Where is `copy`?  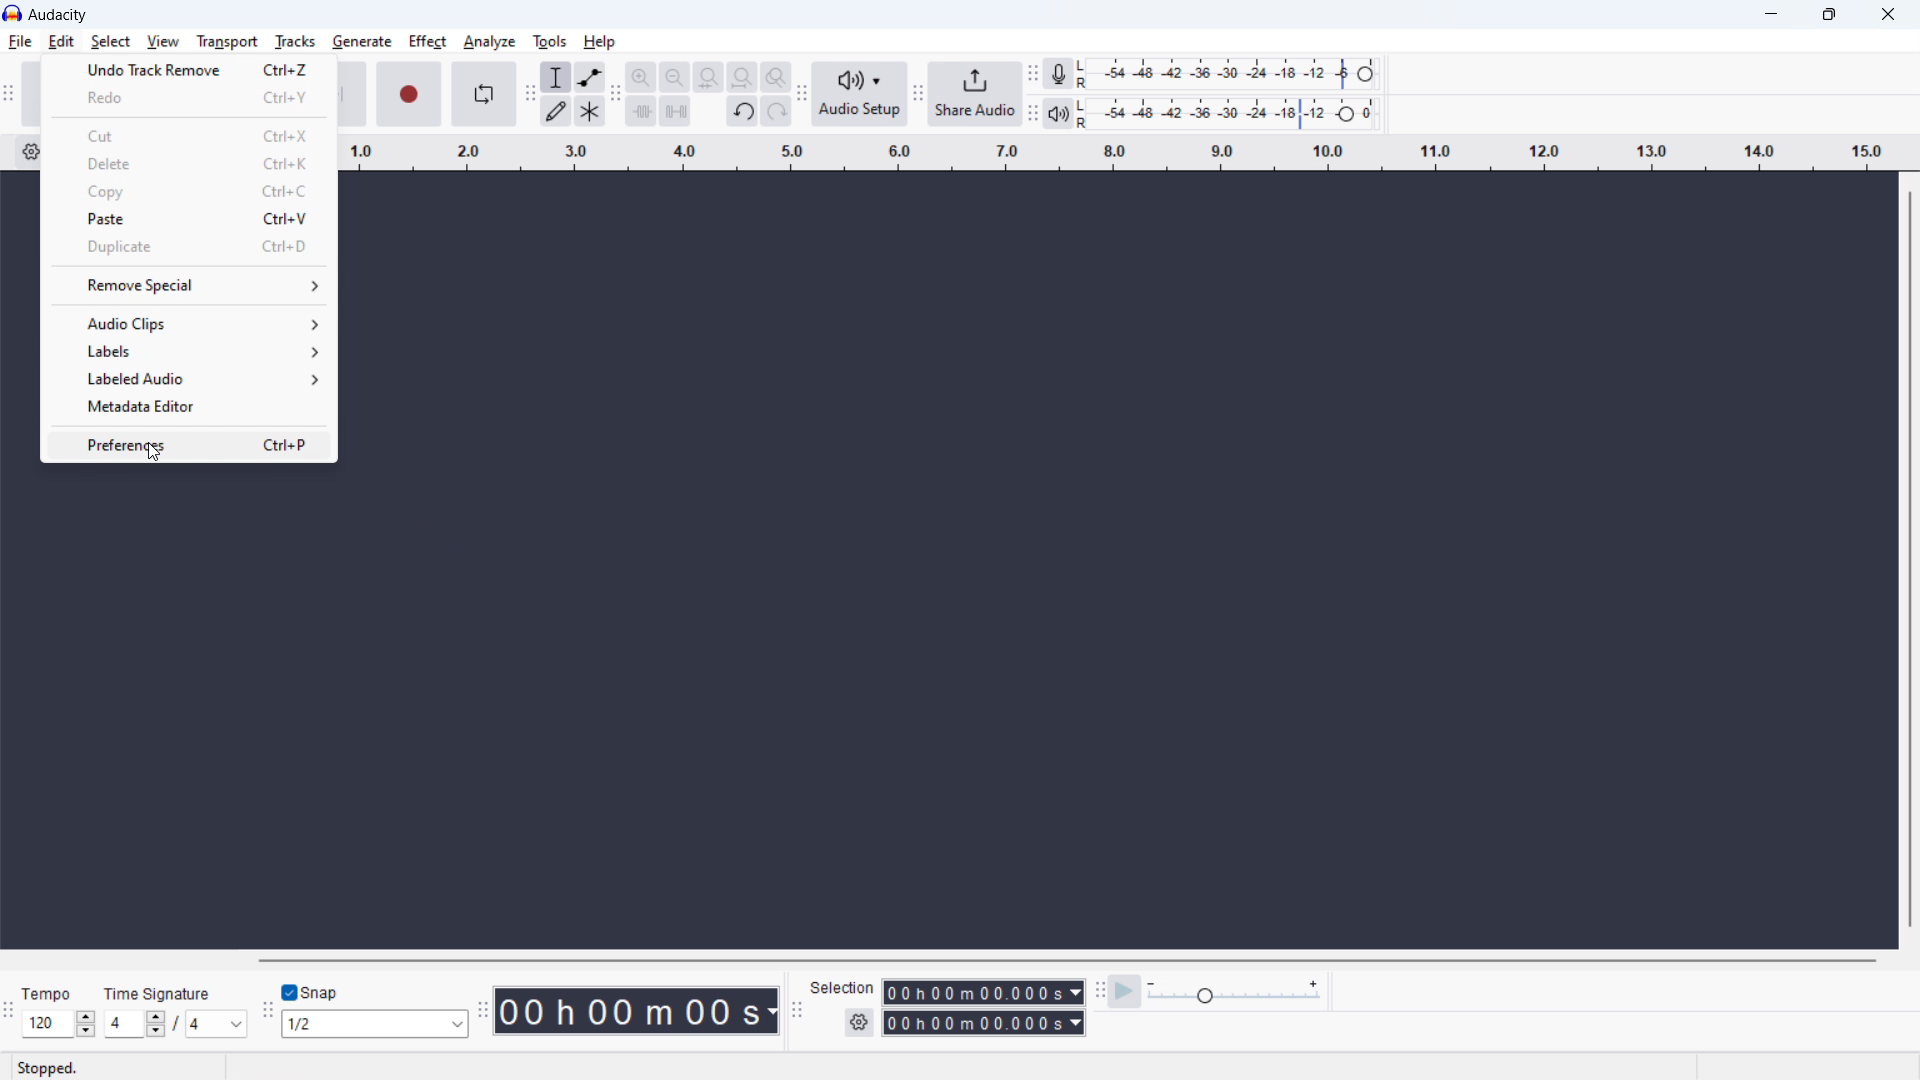 copy is located at coordinates (187, 192).